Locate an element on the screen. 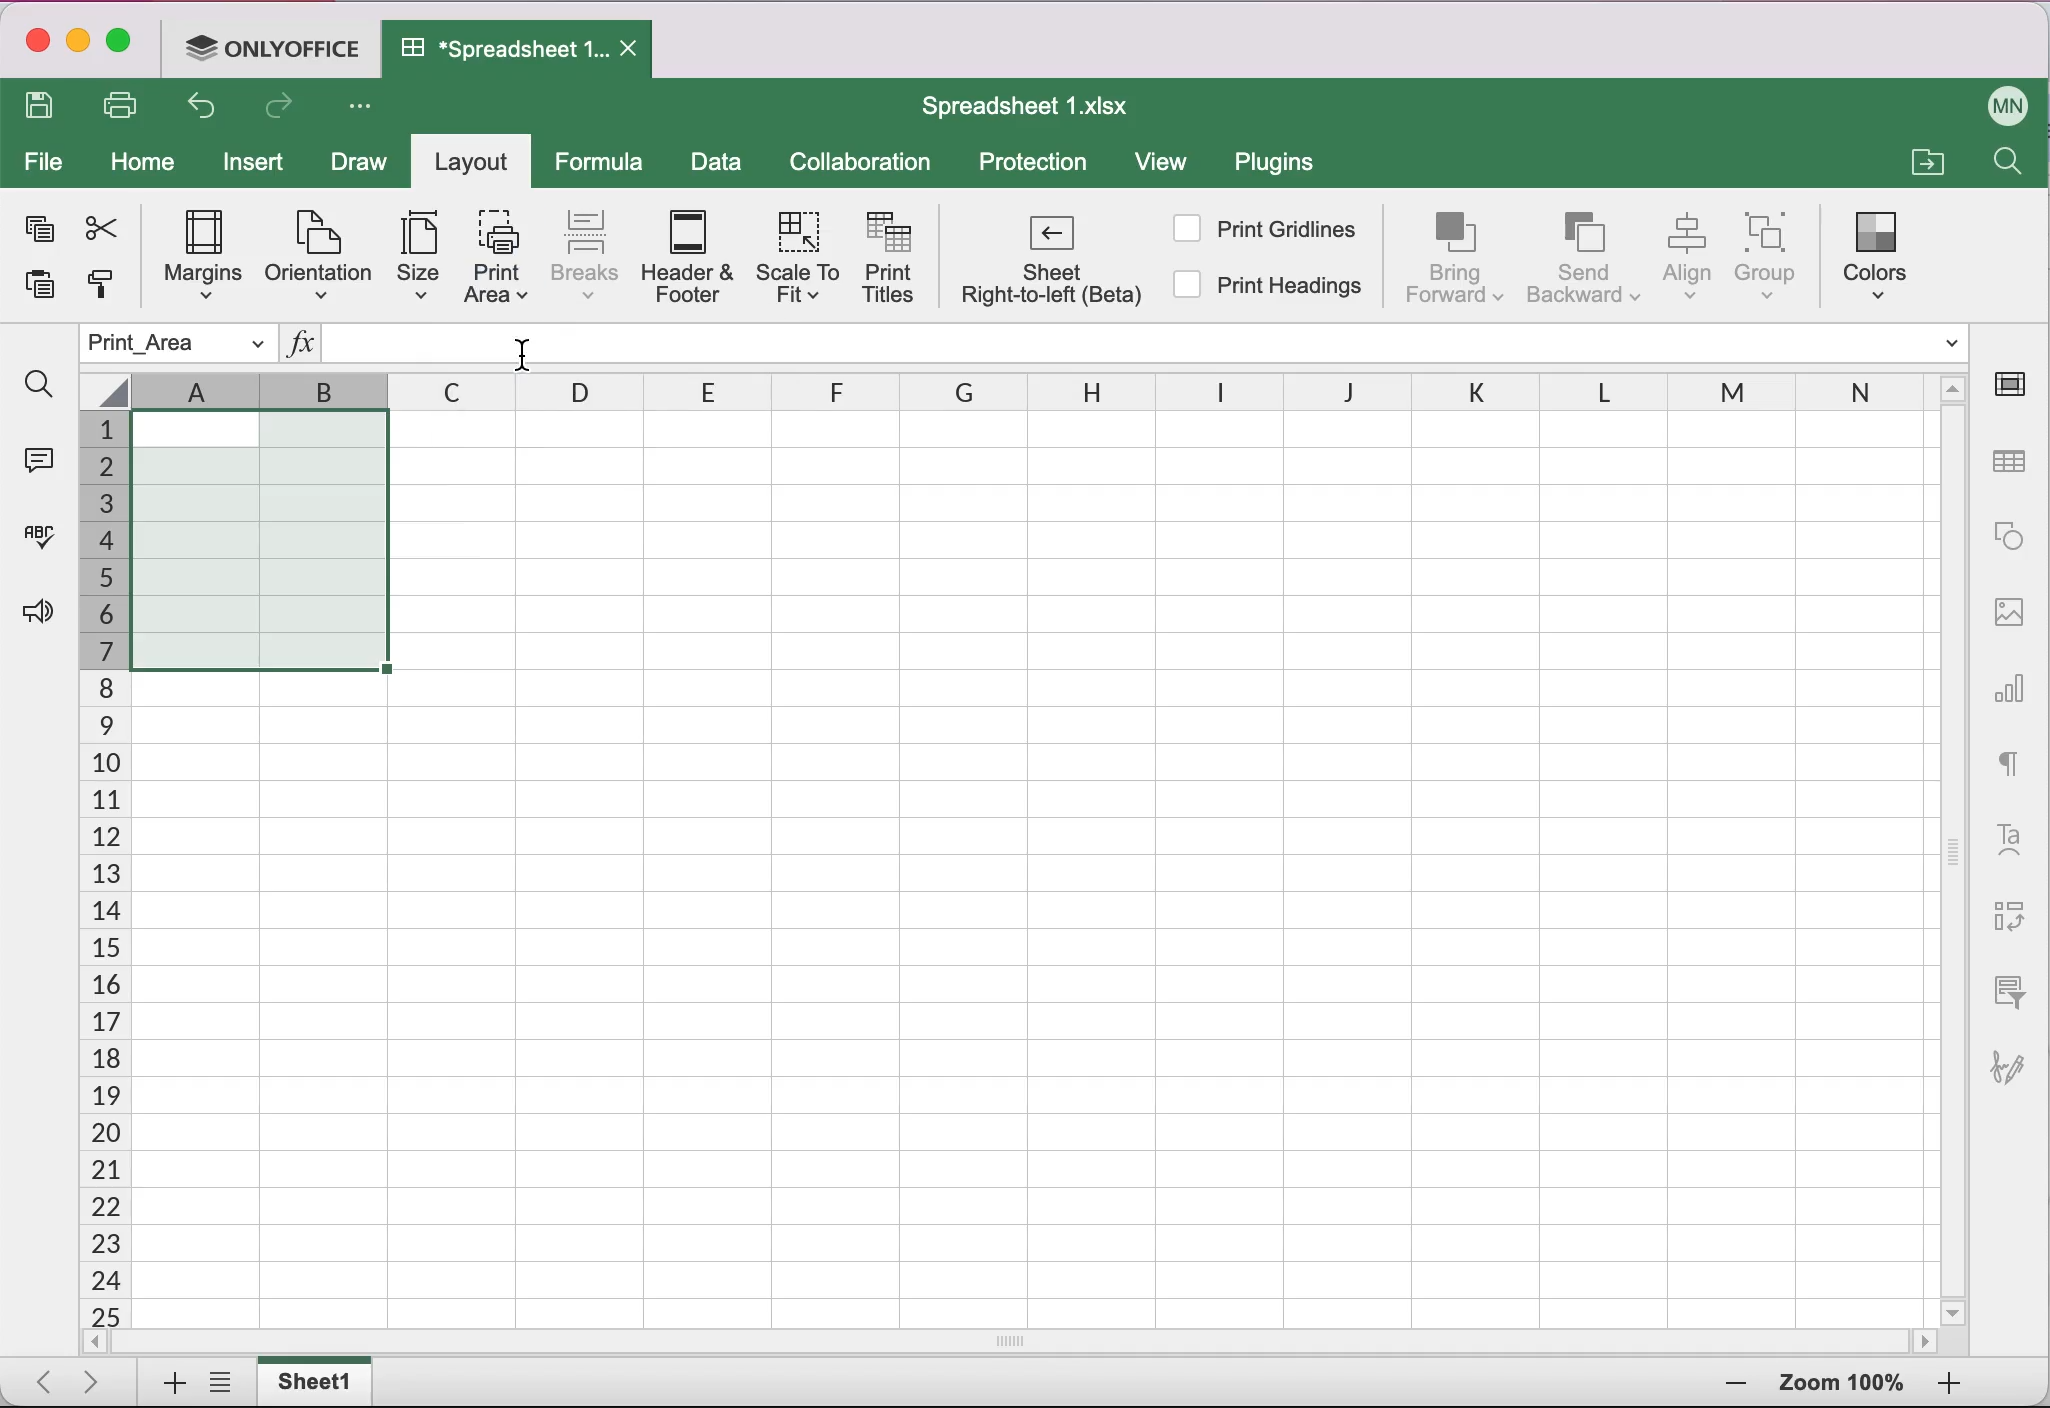  Header & footer is located at coordinates (691, 258).